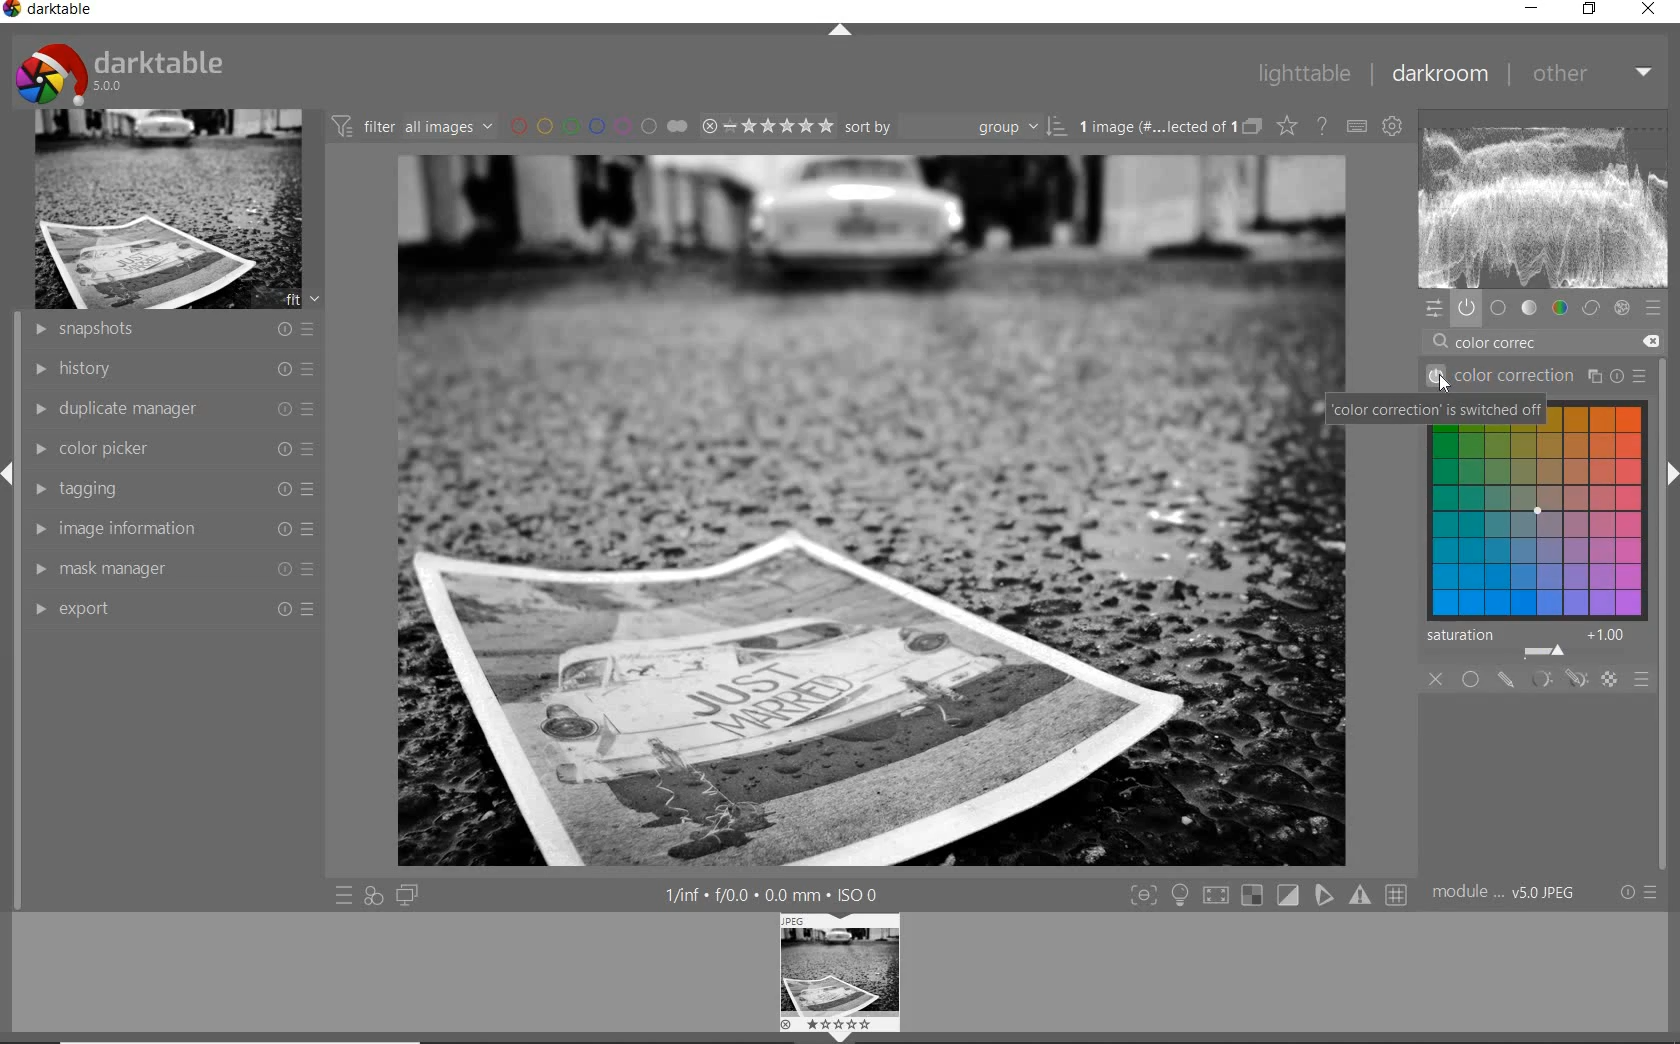 The height and width of the screenshot is (1044, 1680). What do you see at coordinates (1653, 309) in the screenshot?
I see `preset ` at bounding box center [1653, 309].